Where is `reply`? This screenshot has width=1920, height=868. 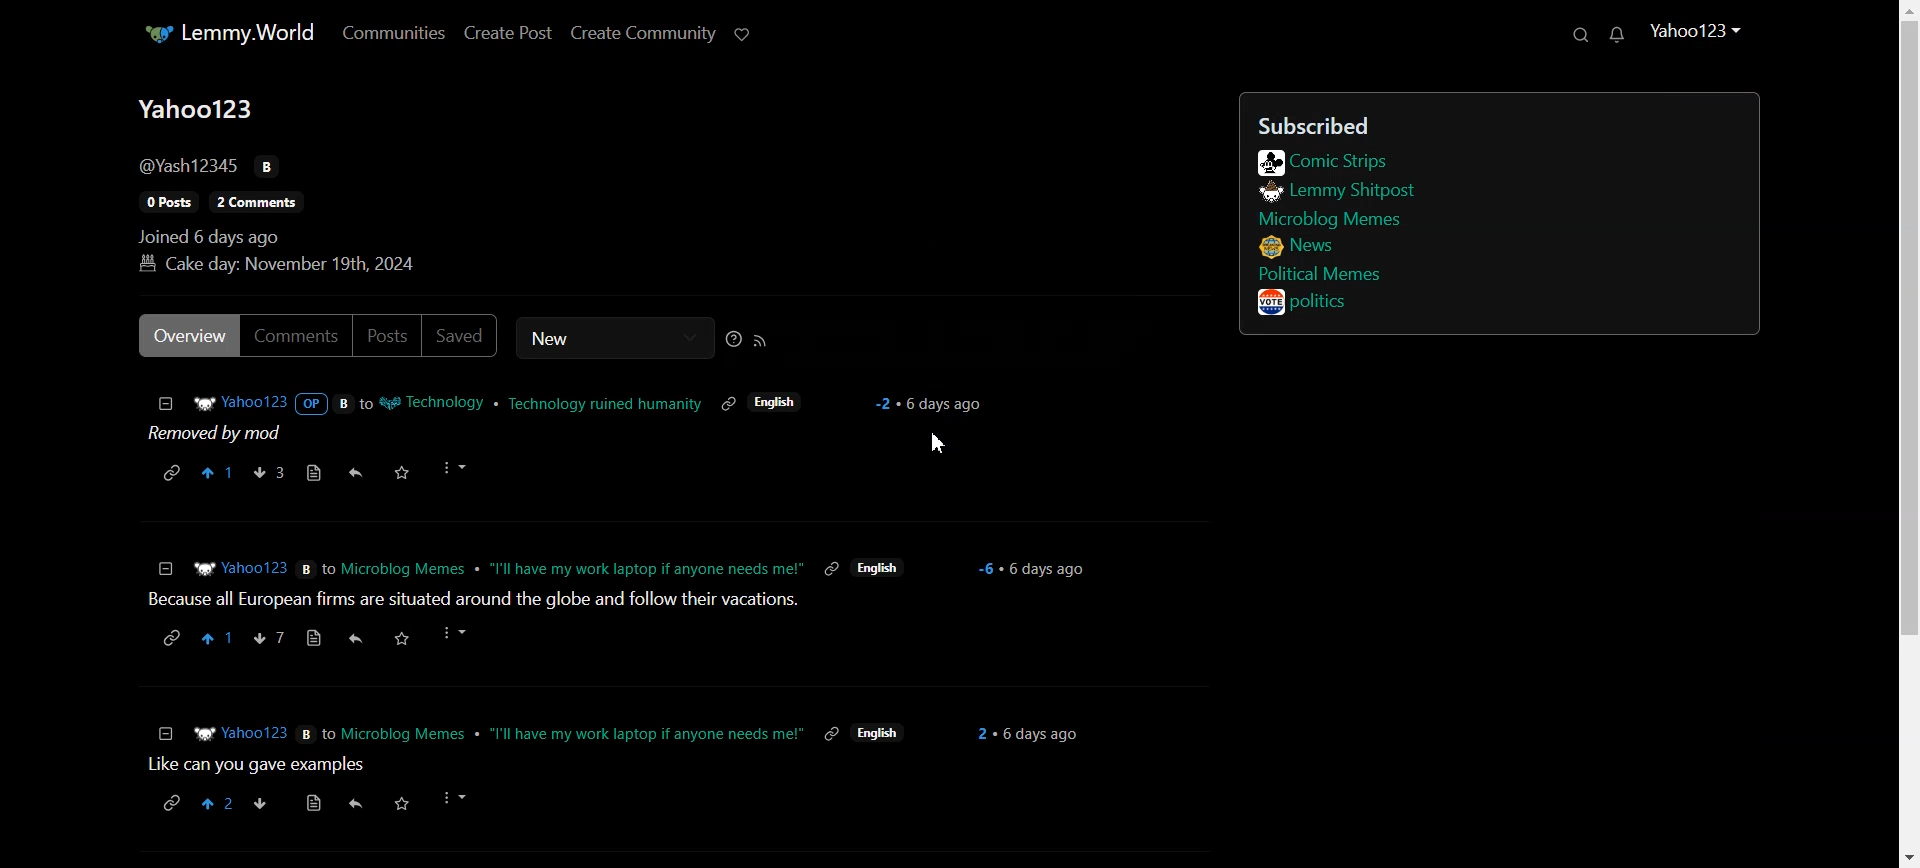
reply is located at coordinates (354, 805).